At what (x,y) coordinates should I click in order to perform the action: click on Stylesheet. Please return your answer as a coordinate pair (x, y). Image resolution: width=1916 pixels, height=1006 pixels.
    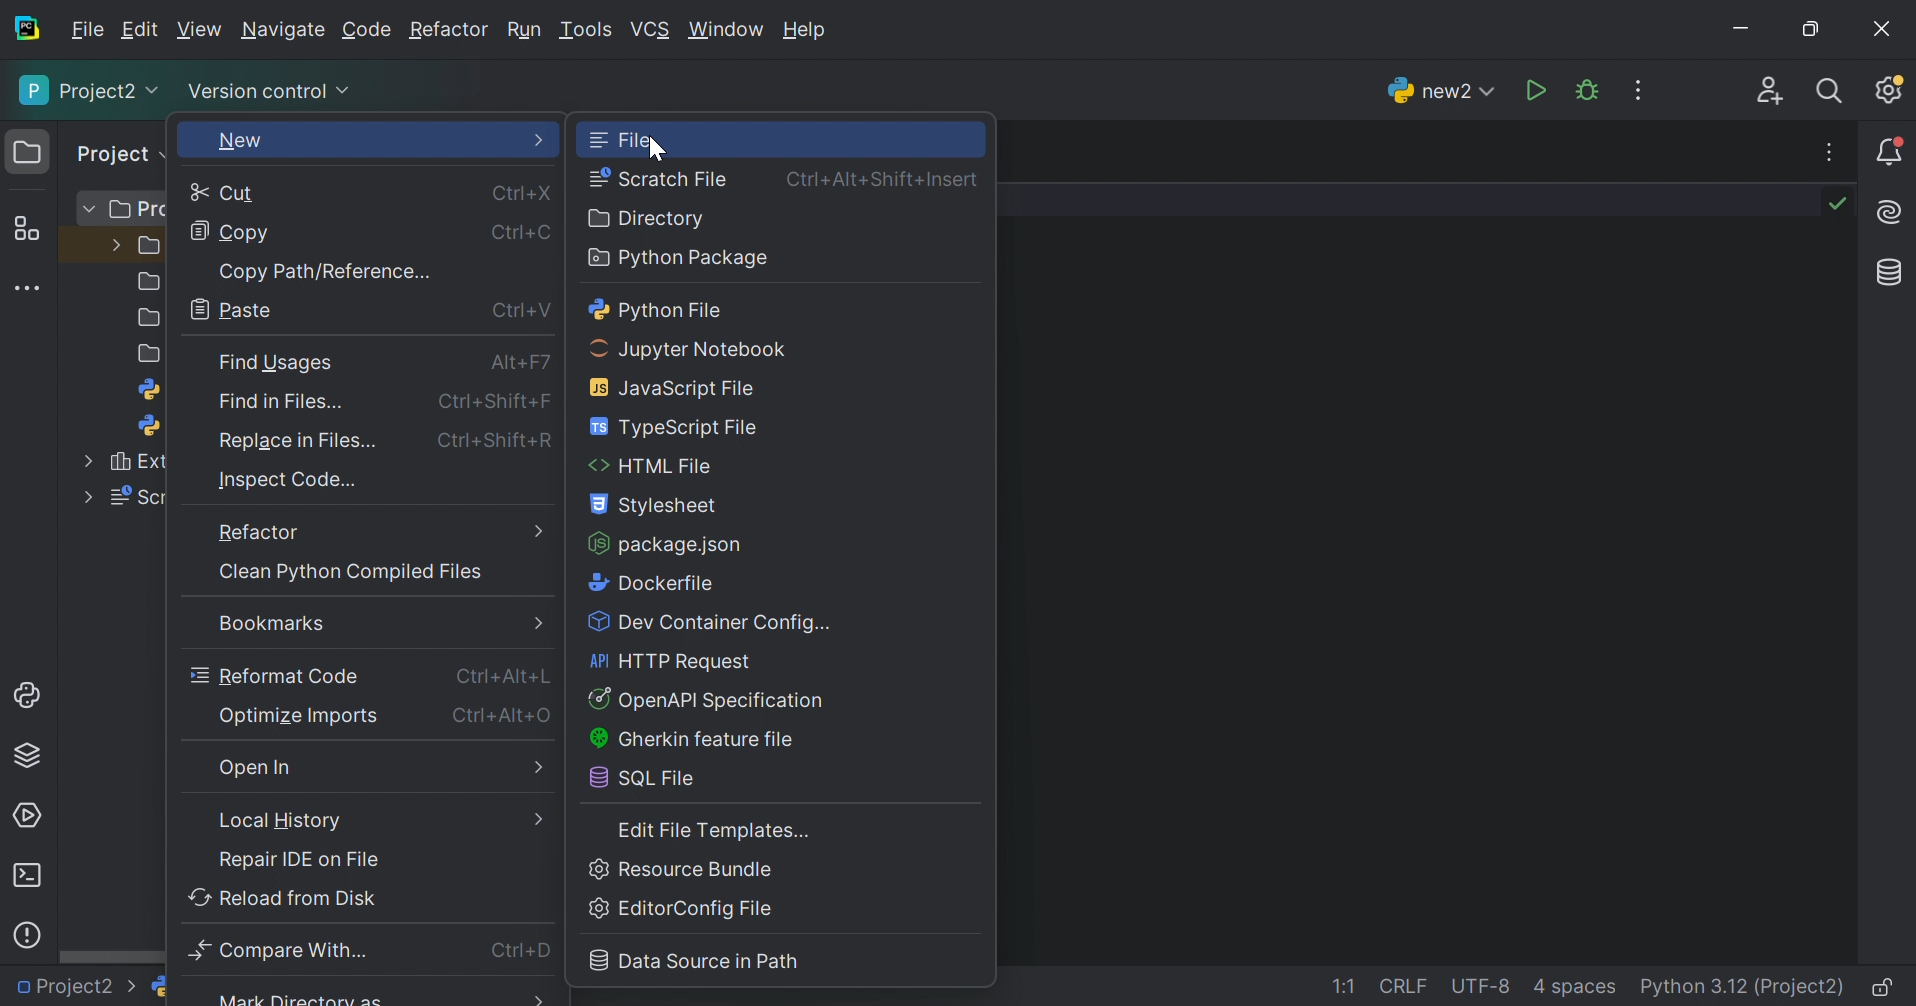
    Looking at the image, I should click on (656, 507).